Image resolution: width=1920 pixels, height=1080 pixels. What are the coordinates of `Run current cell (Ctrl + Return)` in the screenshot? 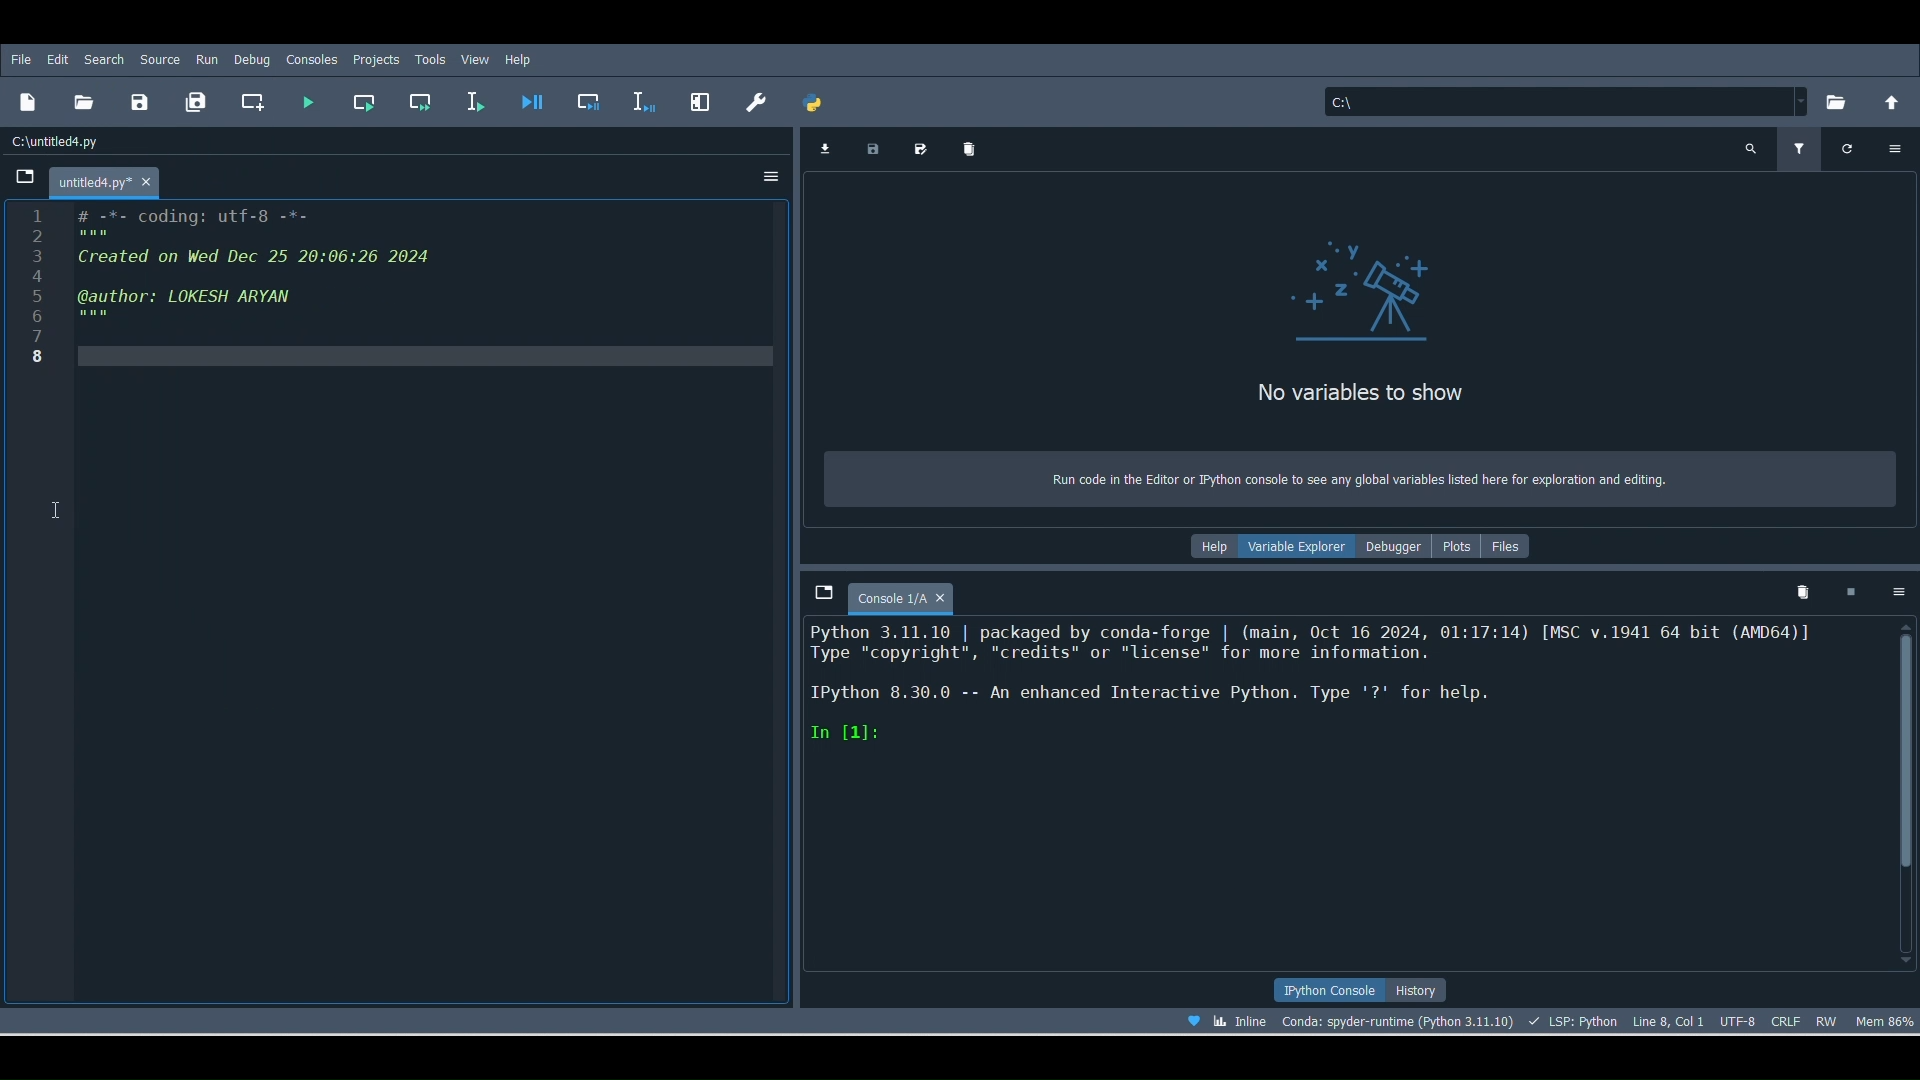 It's located at (368, 101).